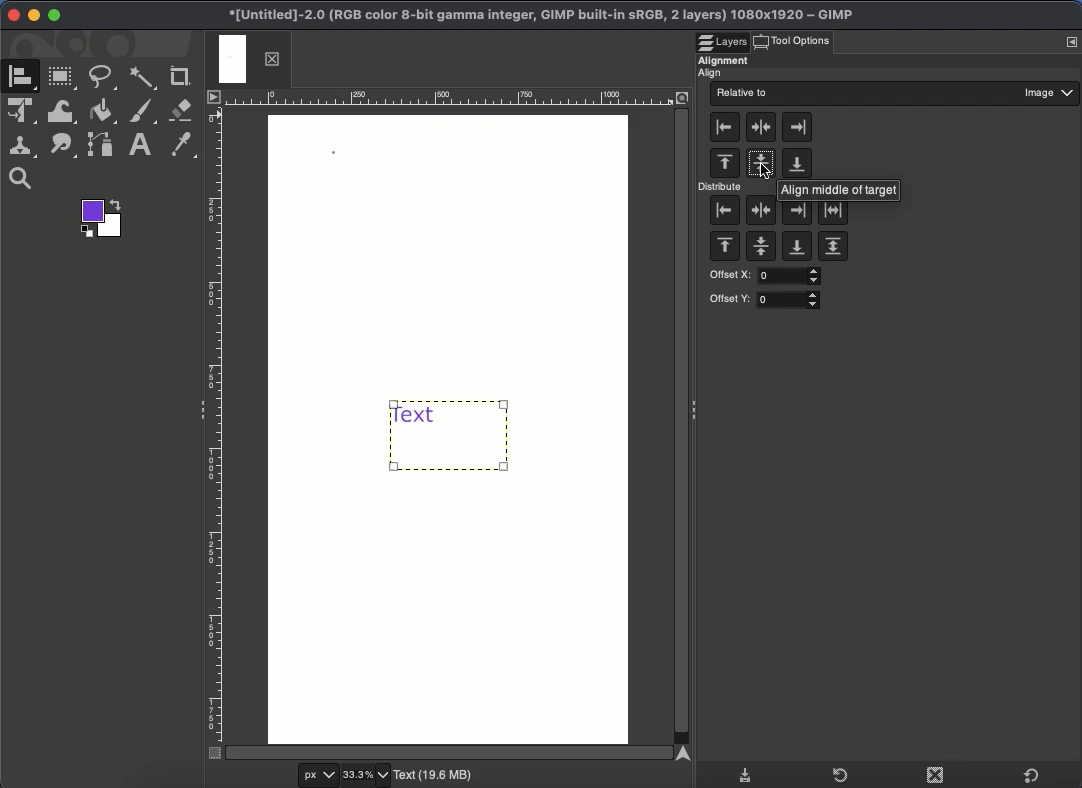 This screenshot has height=788, width=1082. What do you see at coordinates (34, 16) in the screenshot?
I see `Minimize` at bounding box center [34, 16].